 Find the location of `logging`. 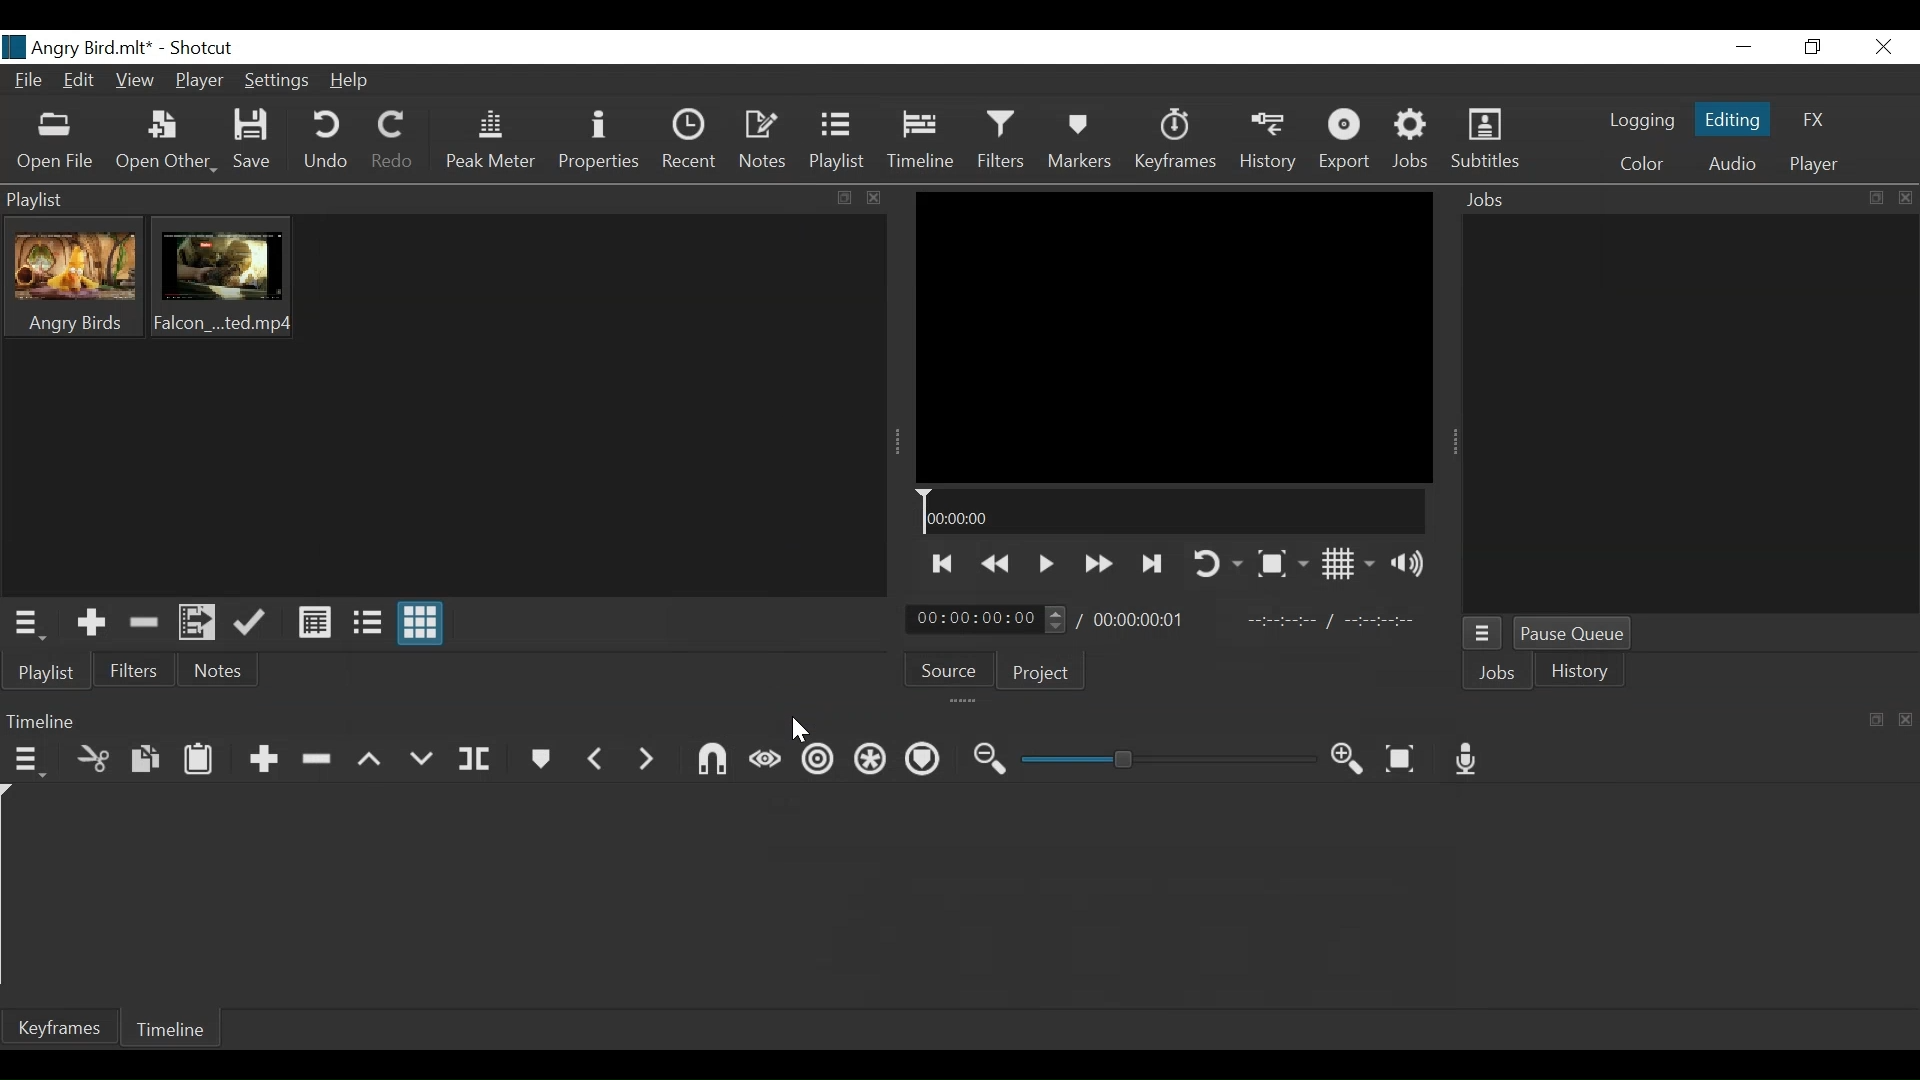

logging is located at coordinates (1642, 123).